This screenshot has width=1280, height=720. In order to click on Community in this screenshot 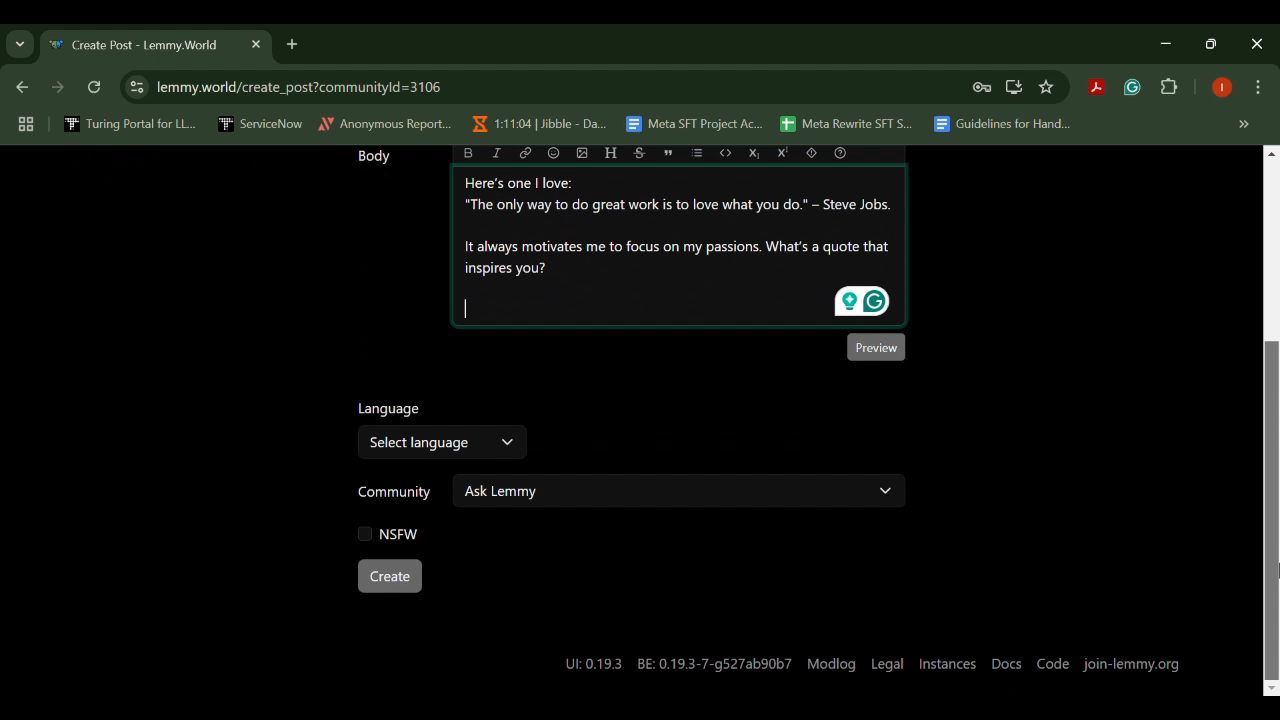, I will do `click(394, 494)`.